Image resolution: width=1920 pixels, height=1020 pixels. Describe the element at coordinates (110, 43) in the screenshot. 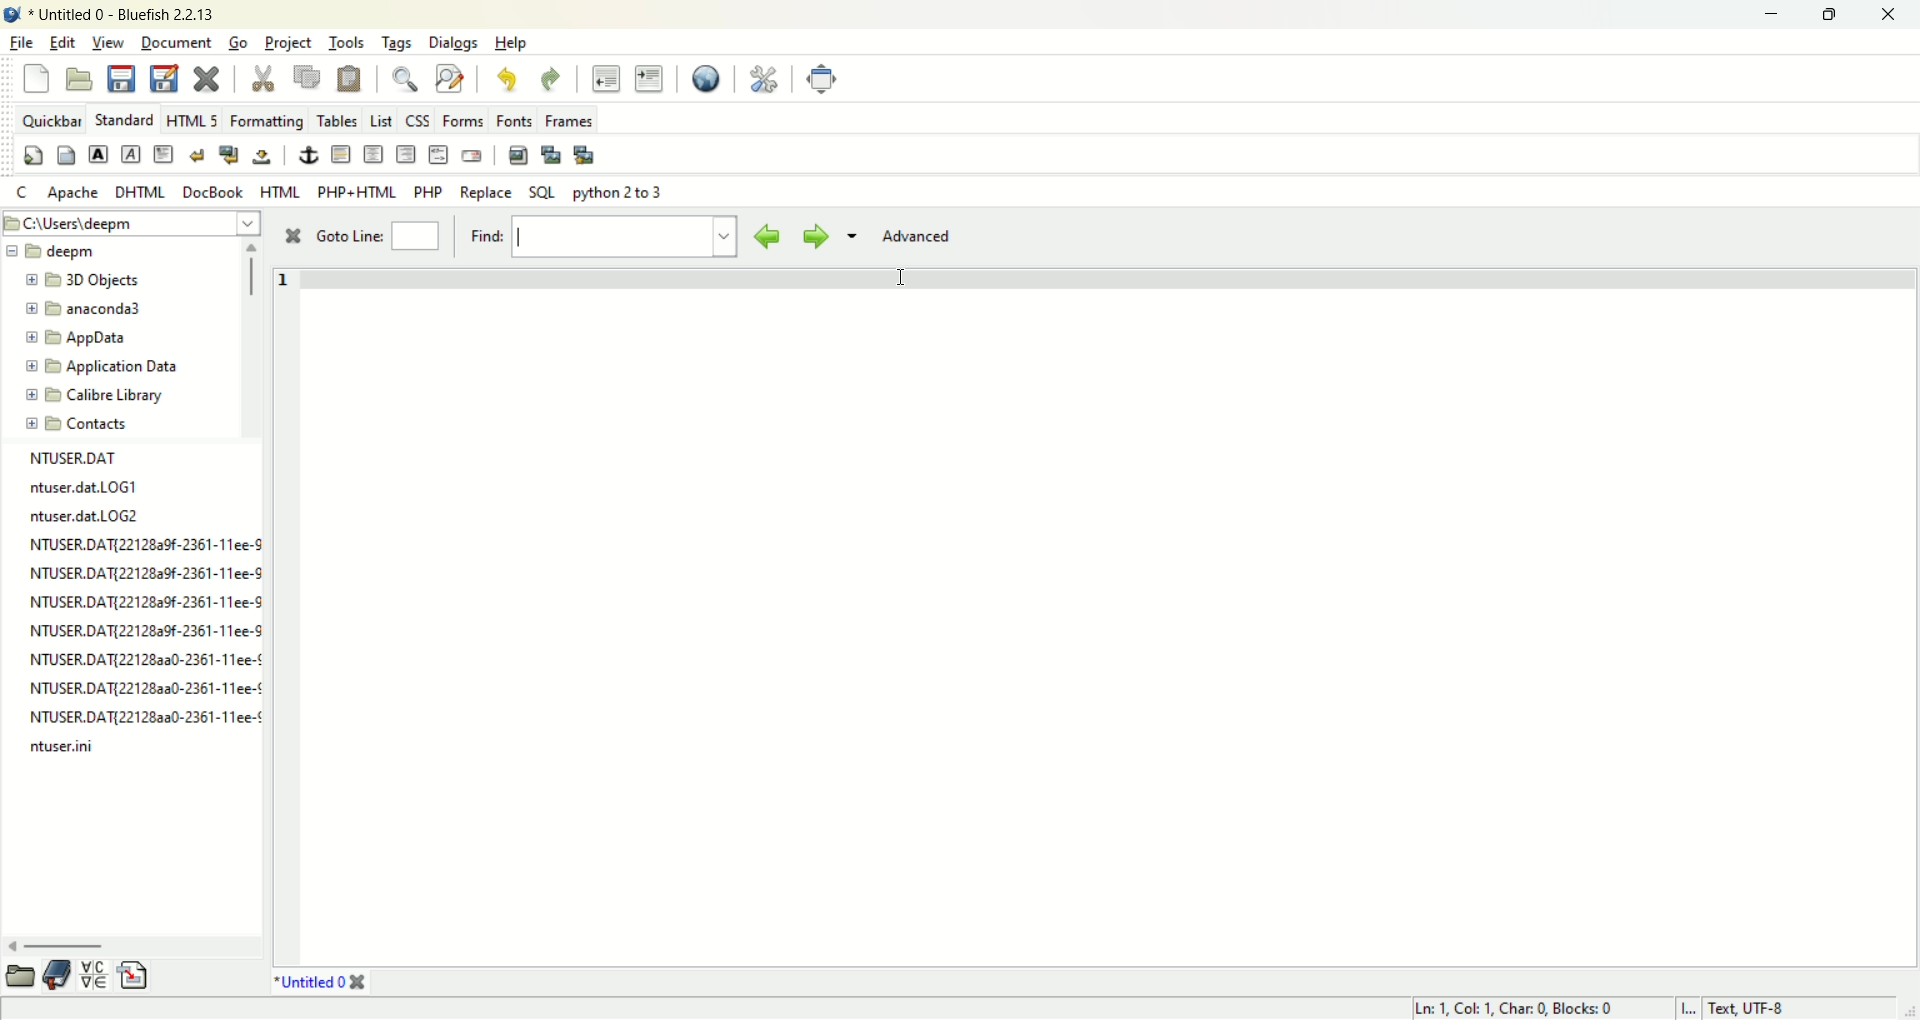

I see `view` at that location.